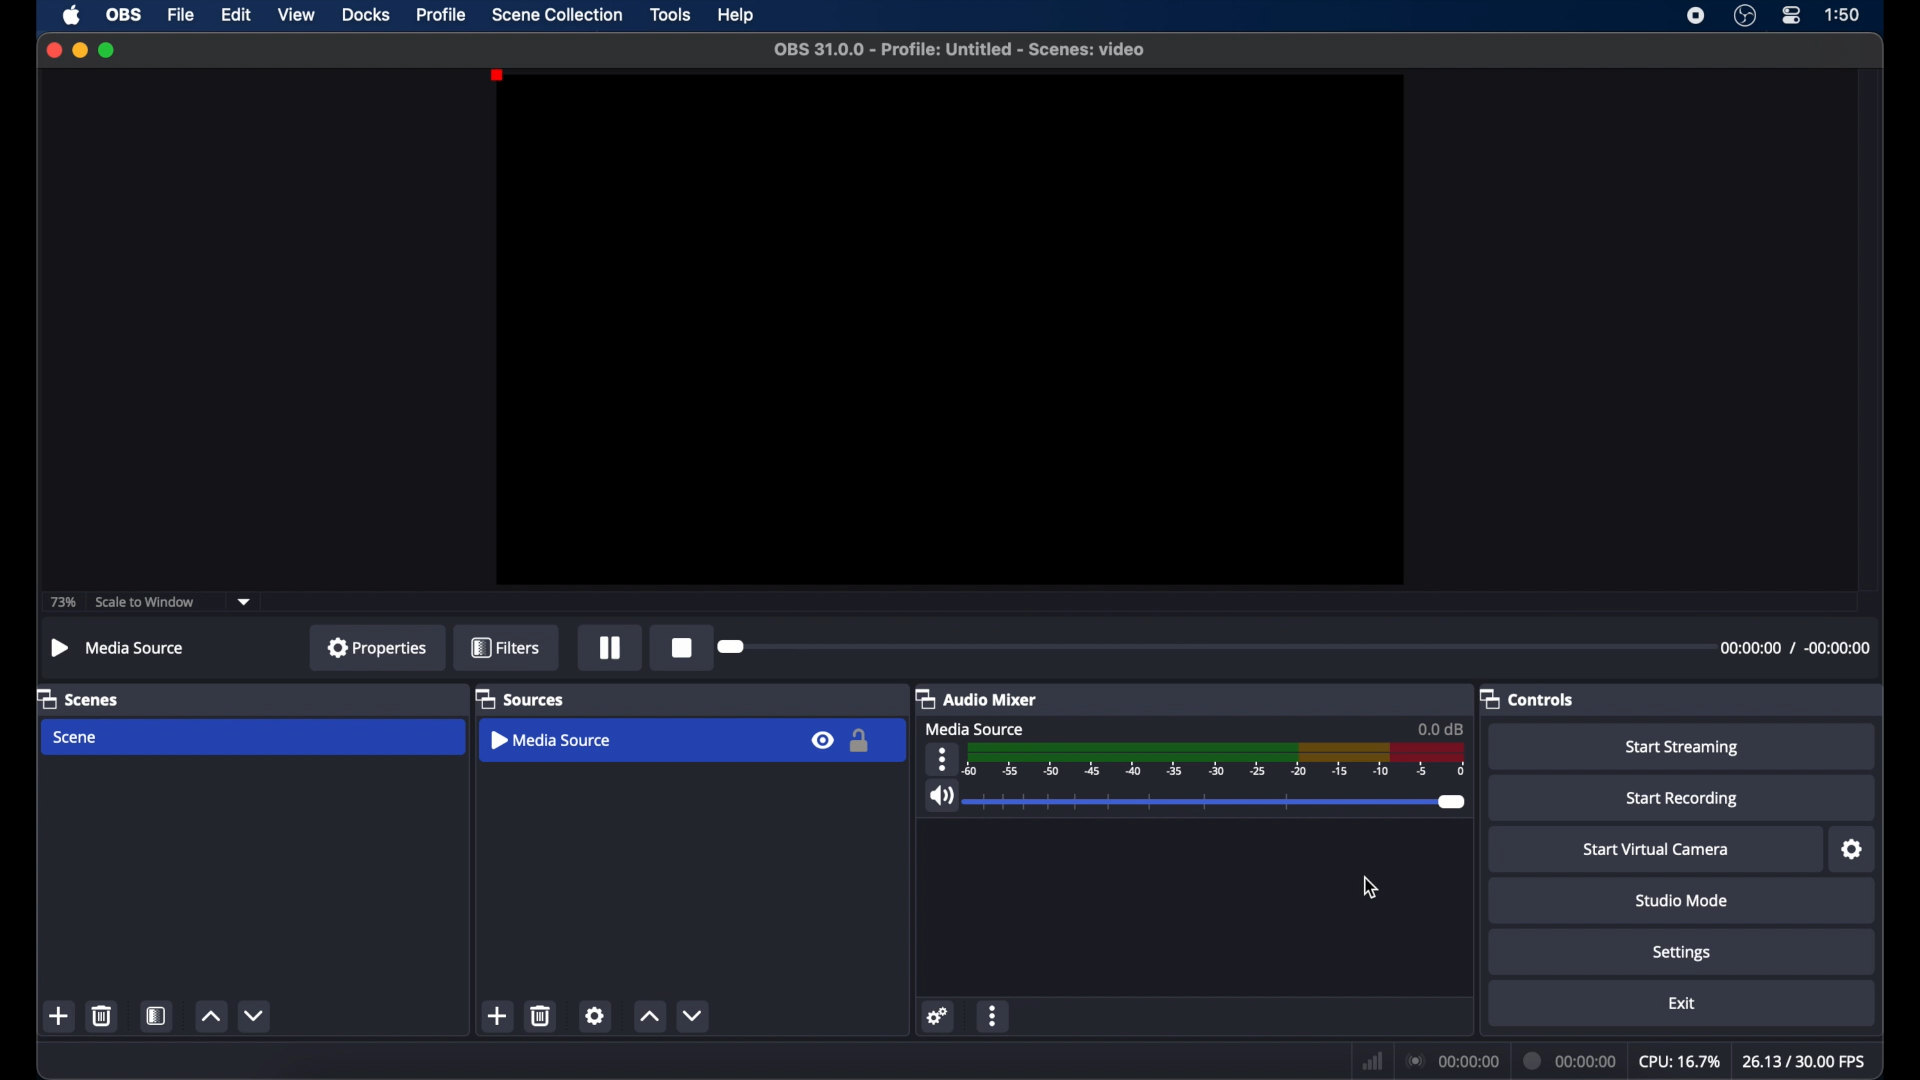 This screenshot has height=1080, width=1920. What do you see at coordinates (942, 796) in the screenshot?
I see `volume` at bounding box center [942, 796].